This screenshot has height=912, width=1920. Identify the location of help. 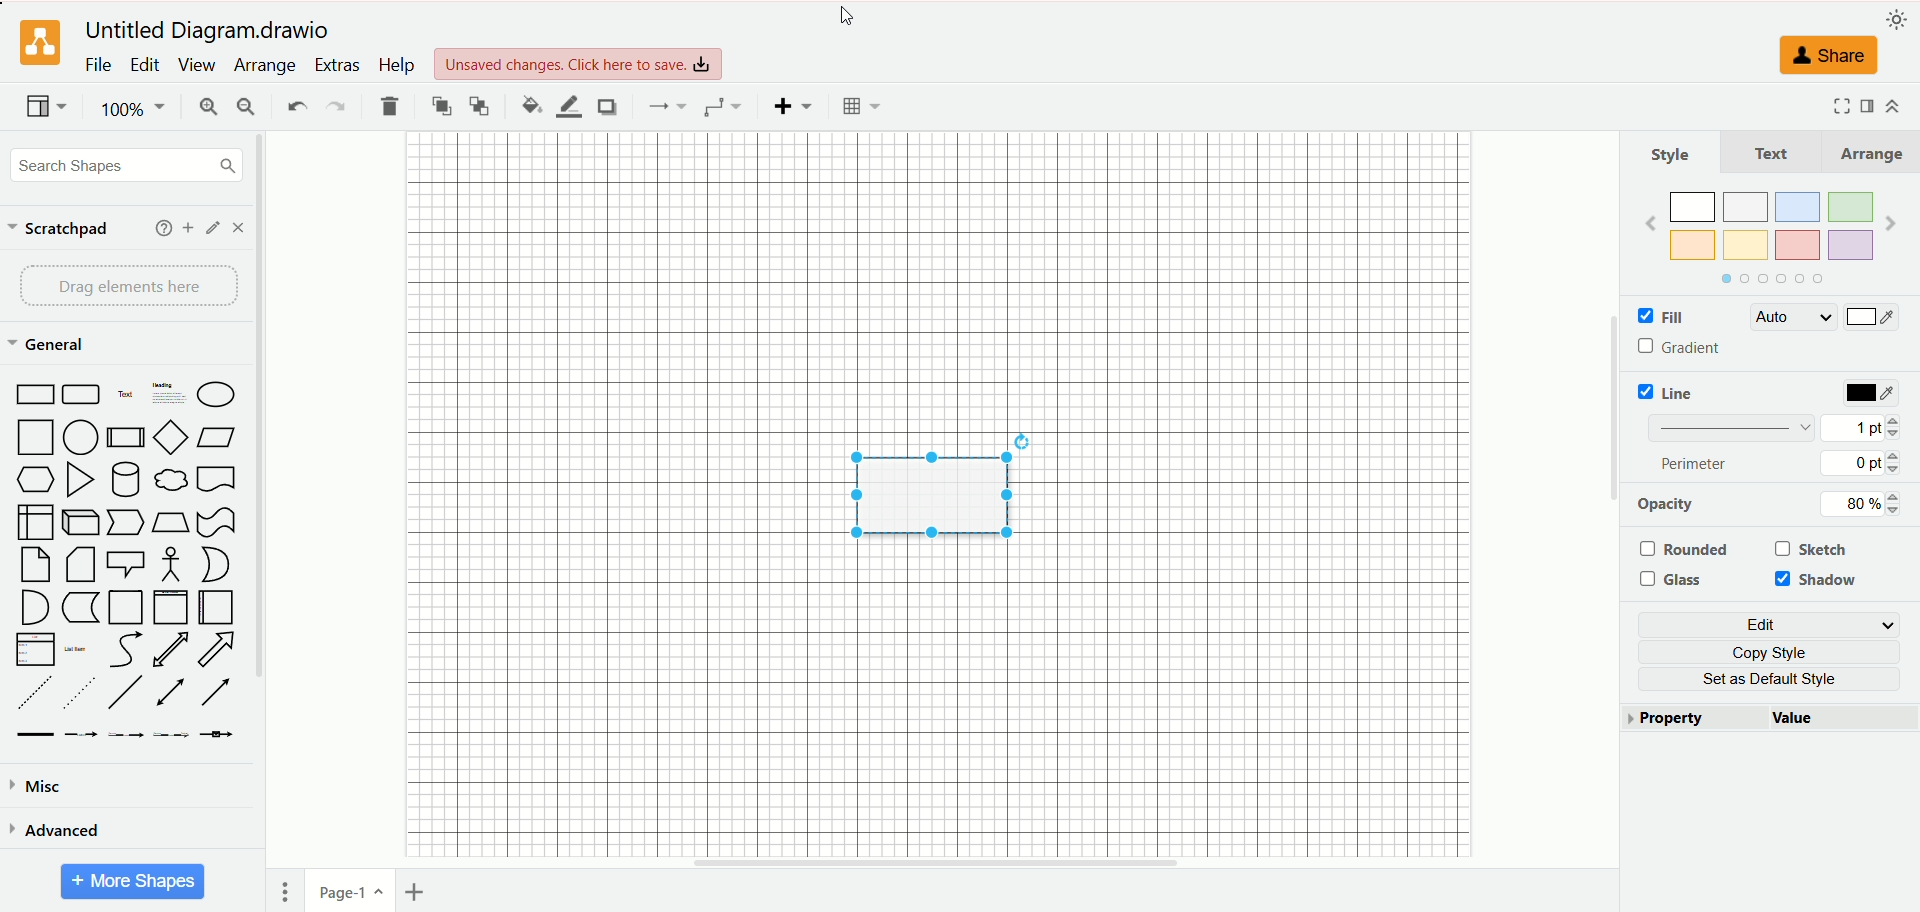
(164, 228).